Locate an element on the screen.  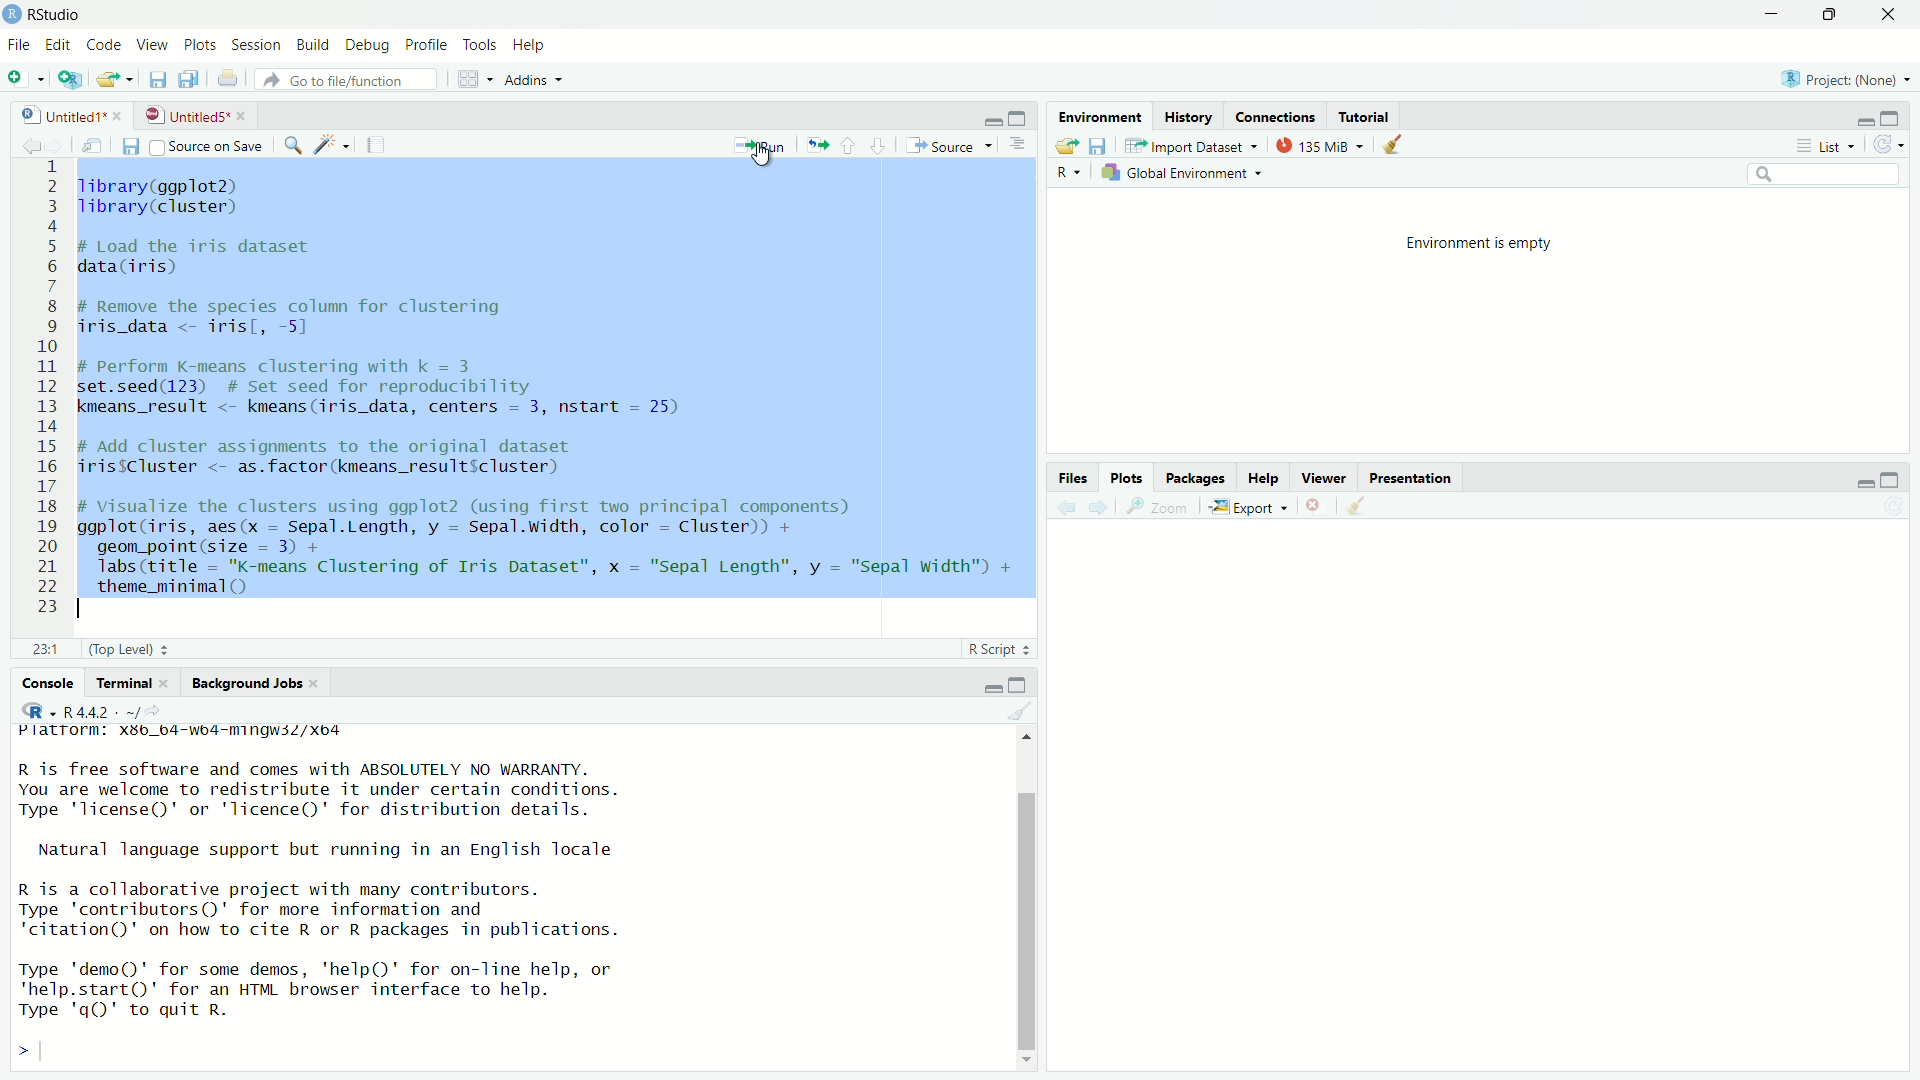
Type 'demo()' for some demos, 'help()' for on-Tine help, or
"help.start()' for an HTML browser interface to help.
Type 'q()' to quit R. is located at coordinates (392, 991).